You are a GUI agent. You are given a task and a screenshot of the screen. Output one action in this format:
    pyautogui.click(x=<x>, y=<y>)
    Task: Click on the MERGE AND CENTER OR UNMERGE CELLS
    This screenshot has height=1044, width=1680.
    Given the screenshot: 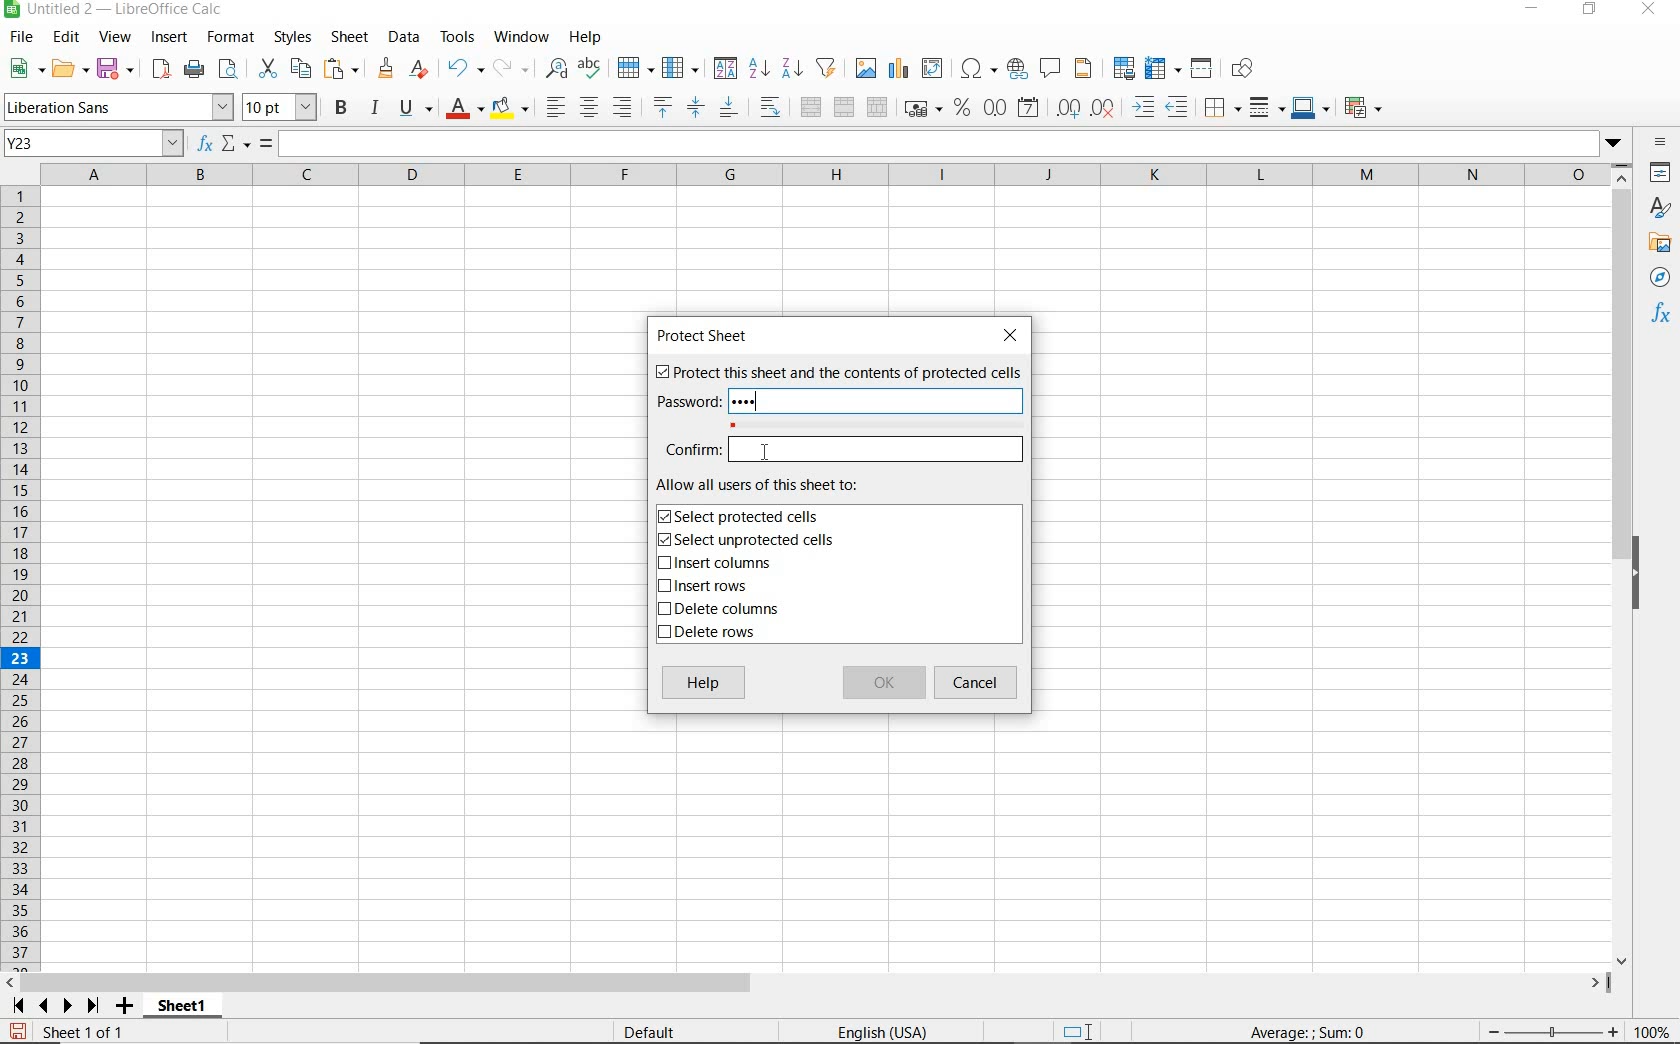 What is the action you would take?
    pyautogui.click(x=810, y=107)
    